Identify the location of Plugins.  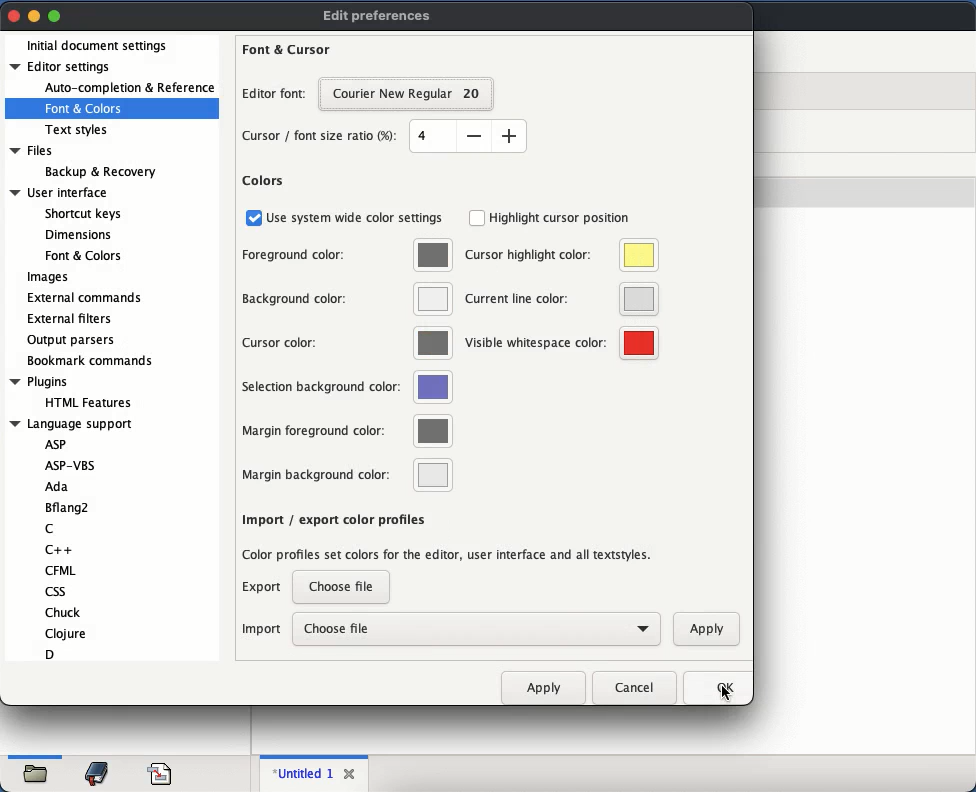
(39, 380).